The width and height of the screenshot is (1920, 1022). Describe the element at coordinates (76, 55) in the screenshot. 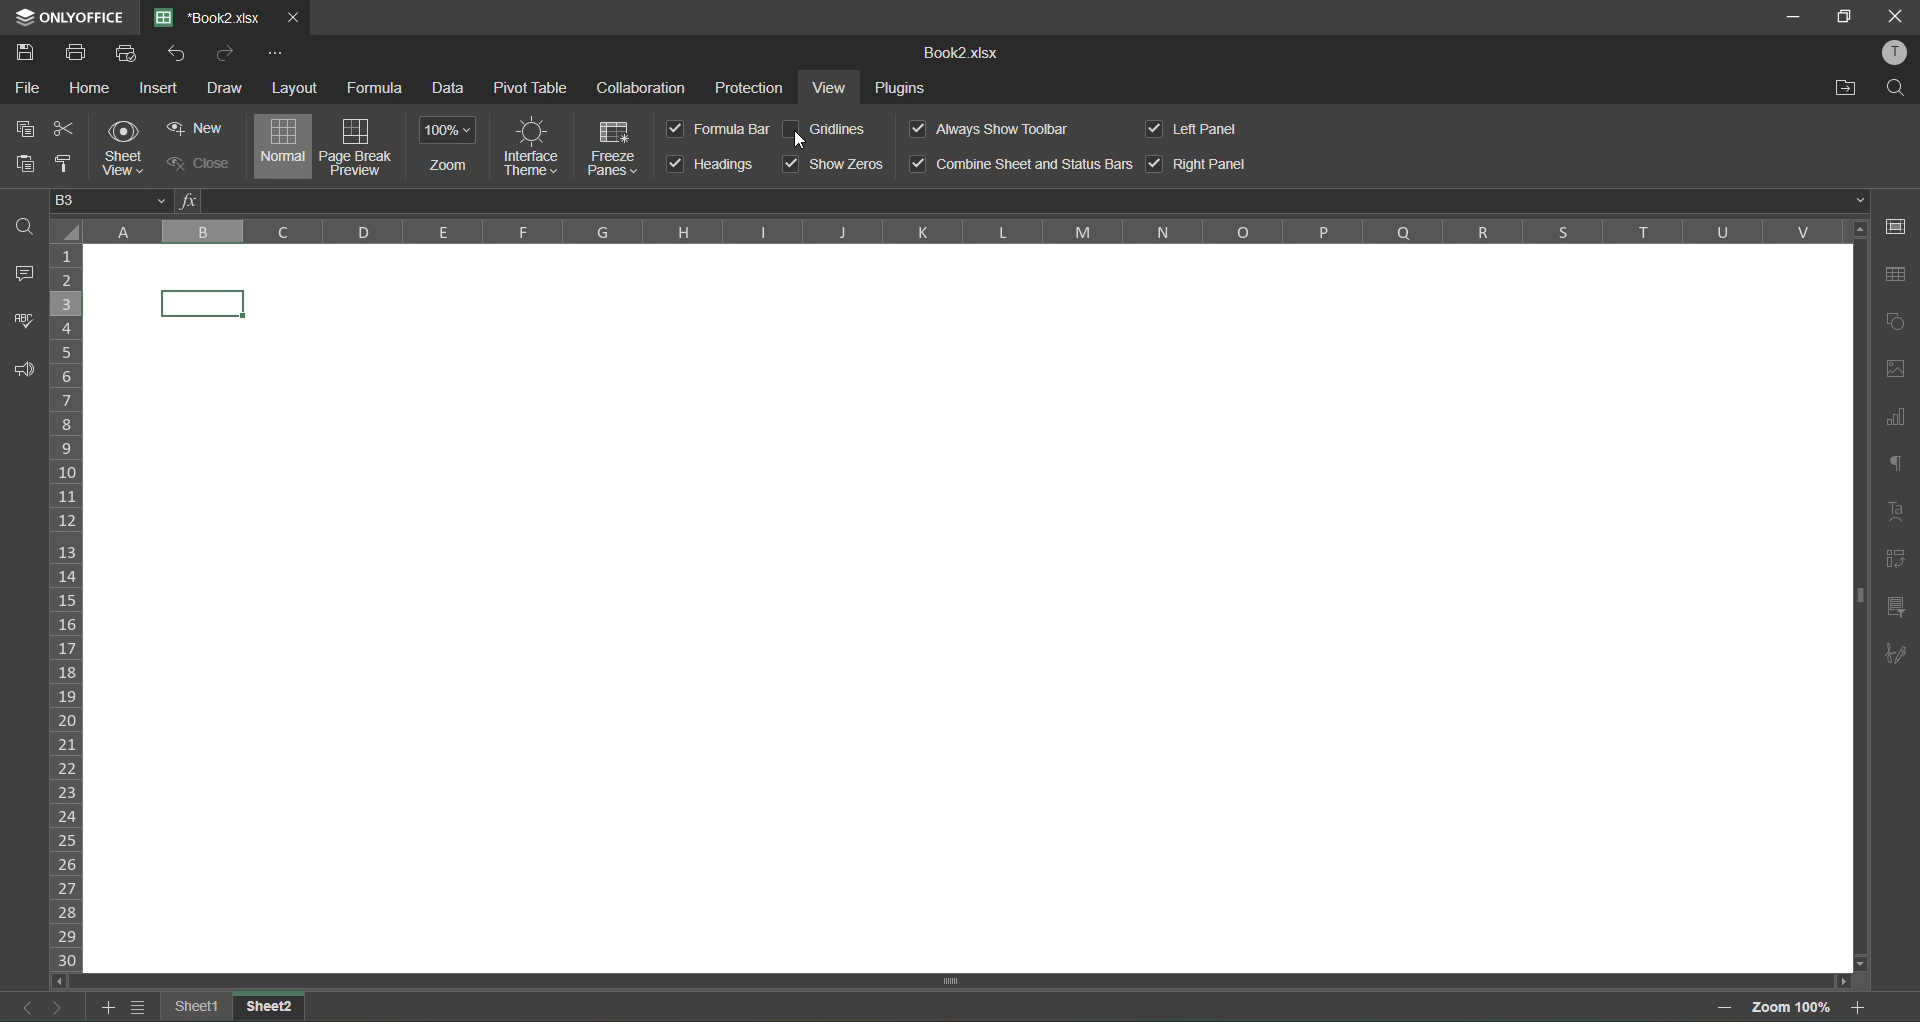

I see `print` at that location.